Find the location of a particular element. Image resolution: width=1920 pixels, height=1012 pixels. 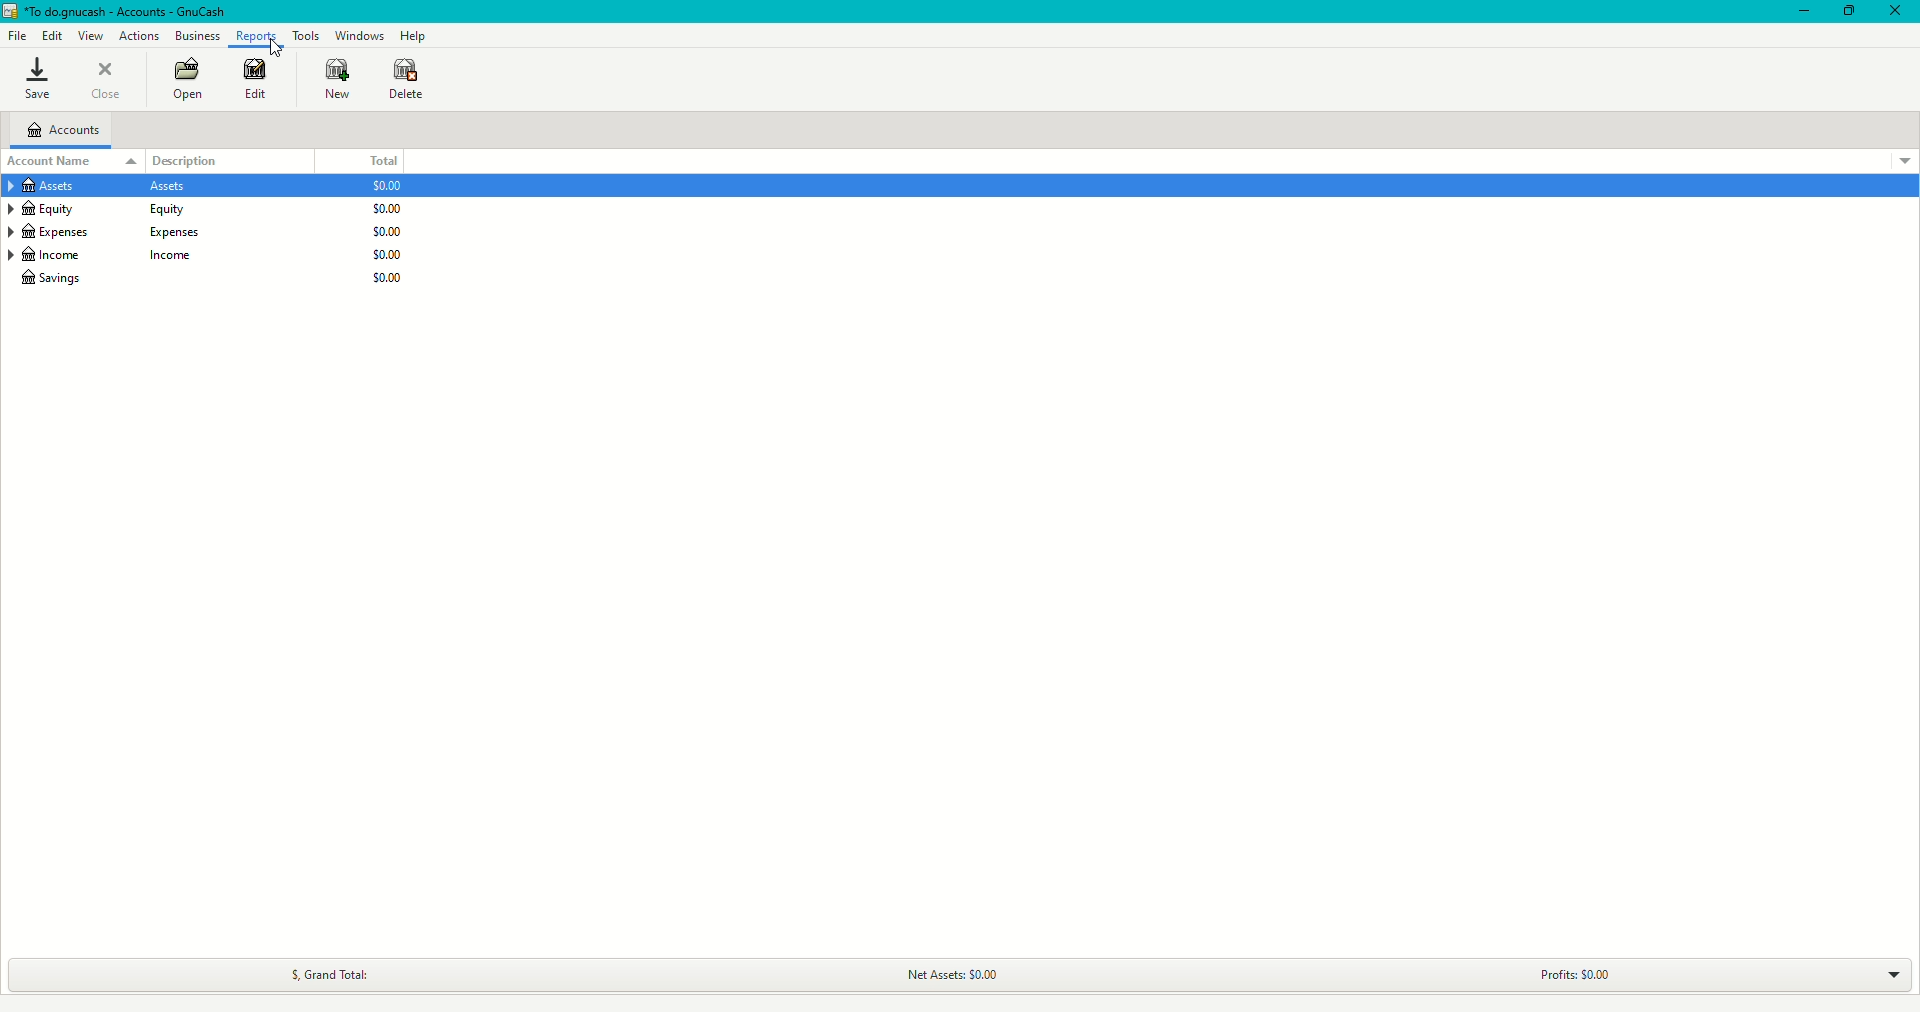

Grand Total is located at coordinates (326, 974).